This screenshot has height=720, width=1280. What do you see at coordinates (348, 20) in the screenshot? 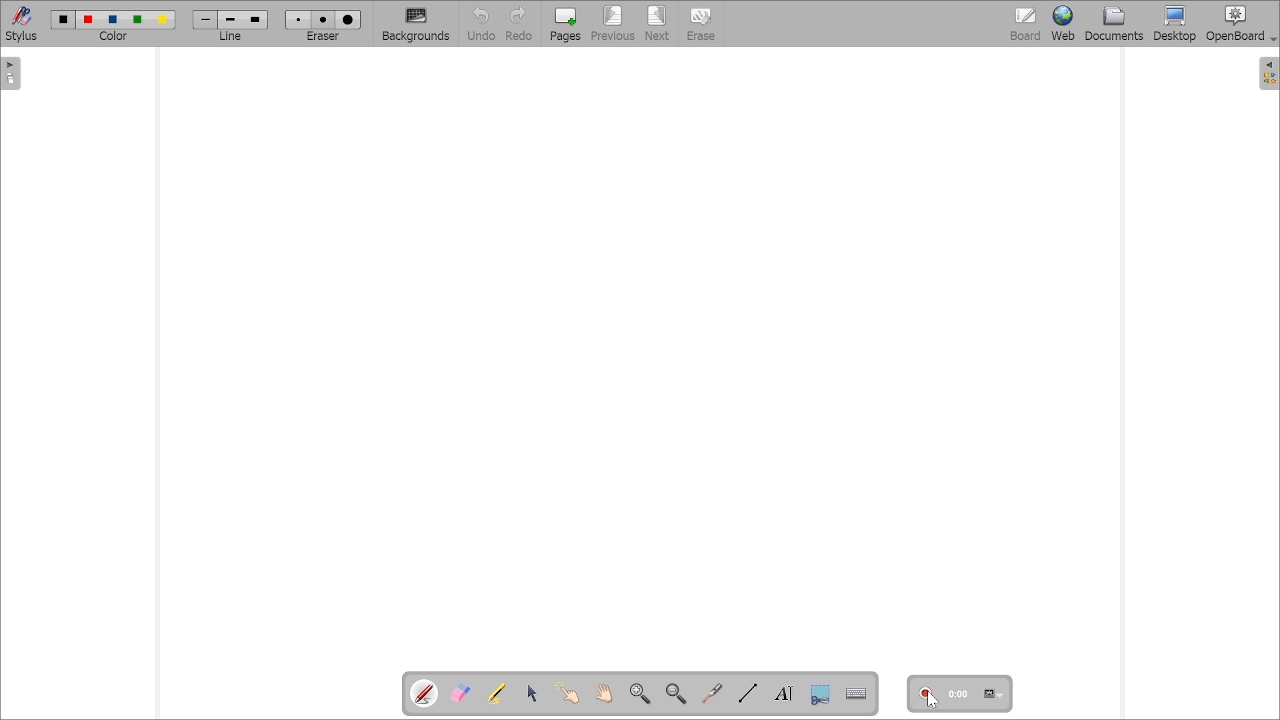
I see `eraser3` at bounding box center [348, 20].